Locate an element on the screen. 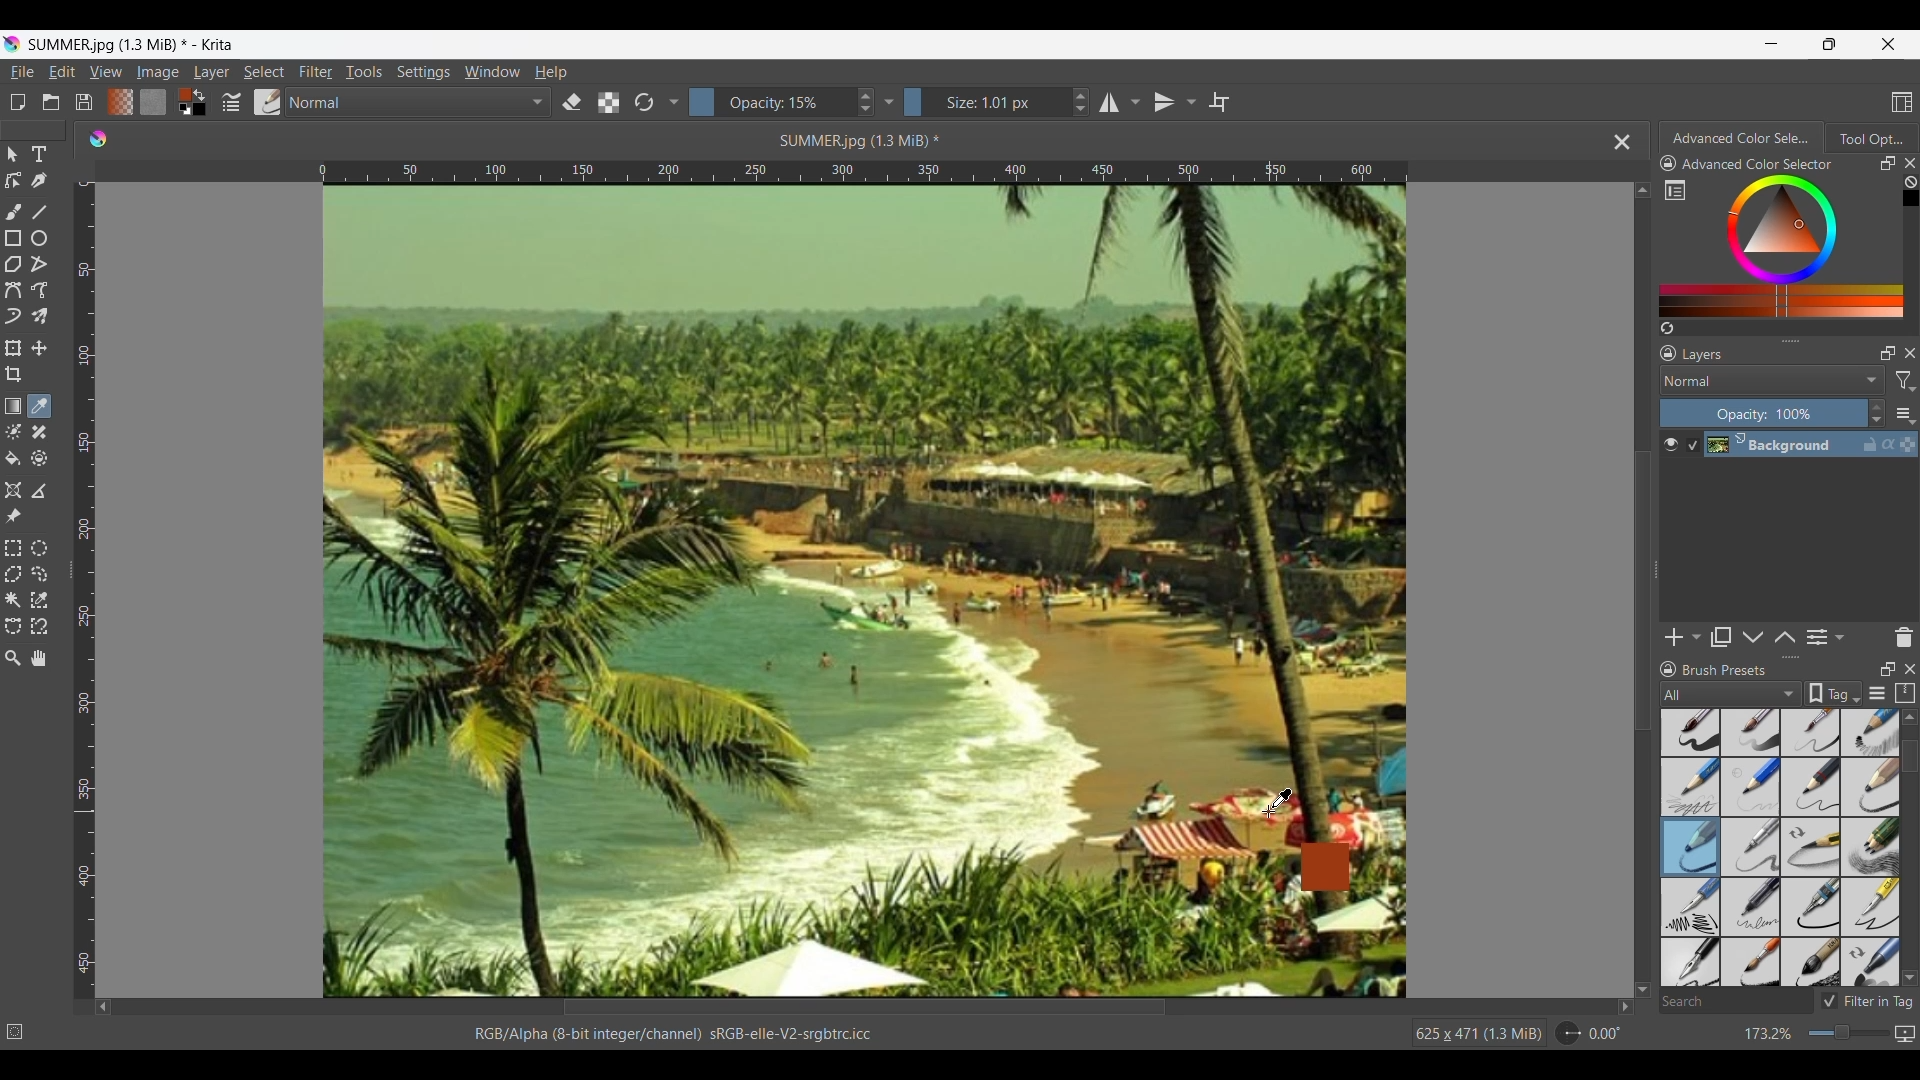 Image resolution: width=1920 pixels, height=1080 pixels. Transform a layer or selection  is located at coordinates (12, 348).